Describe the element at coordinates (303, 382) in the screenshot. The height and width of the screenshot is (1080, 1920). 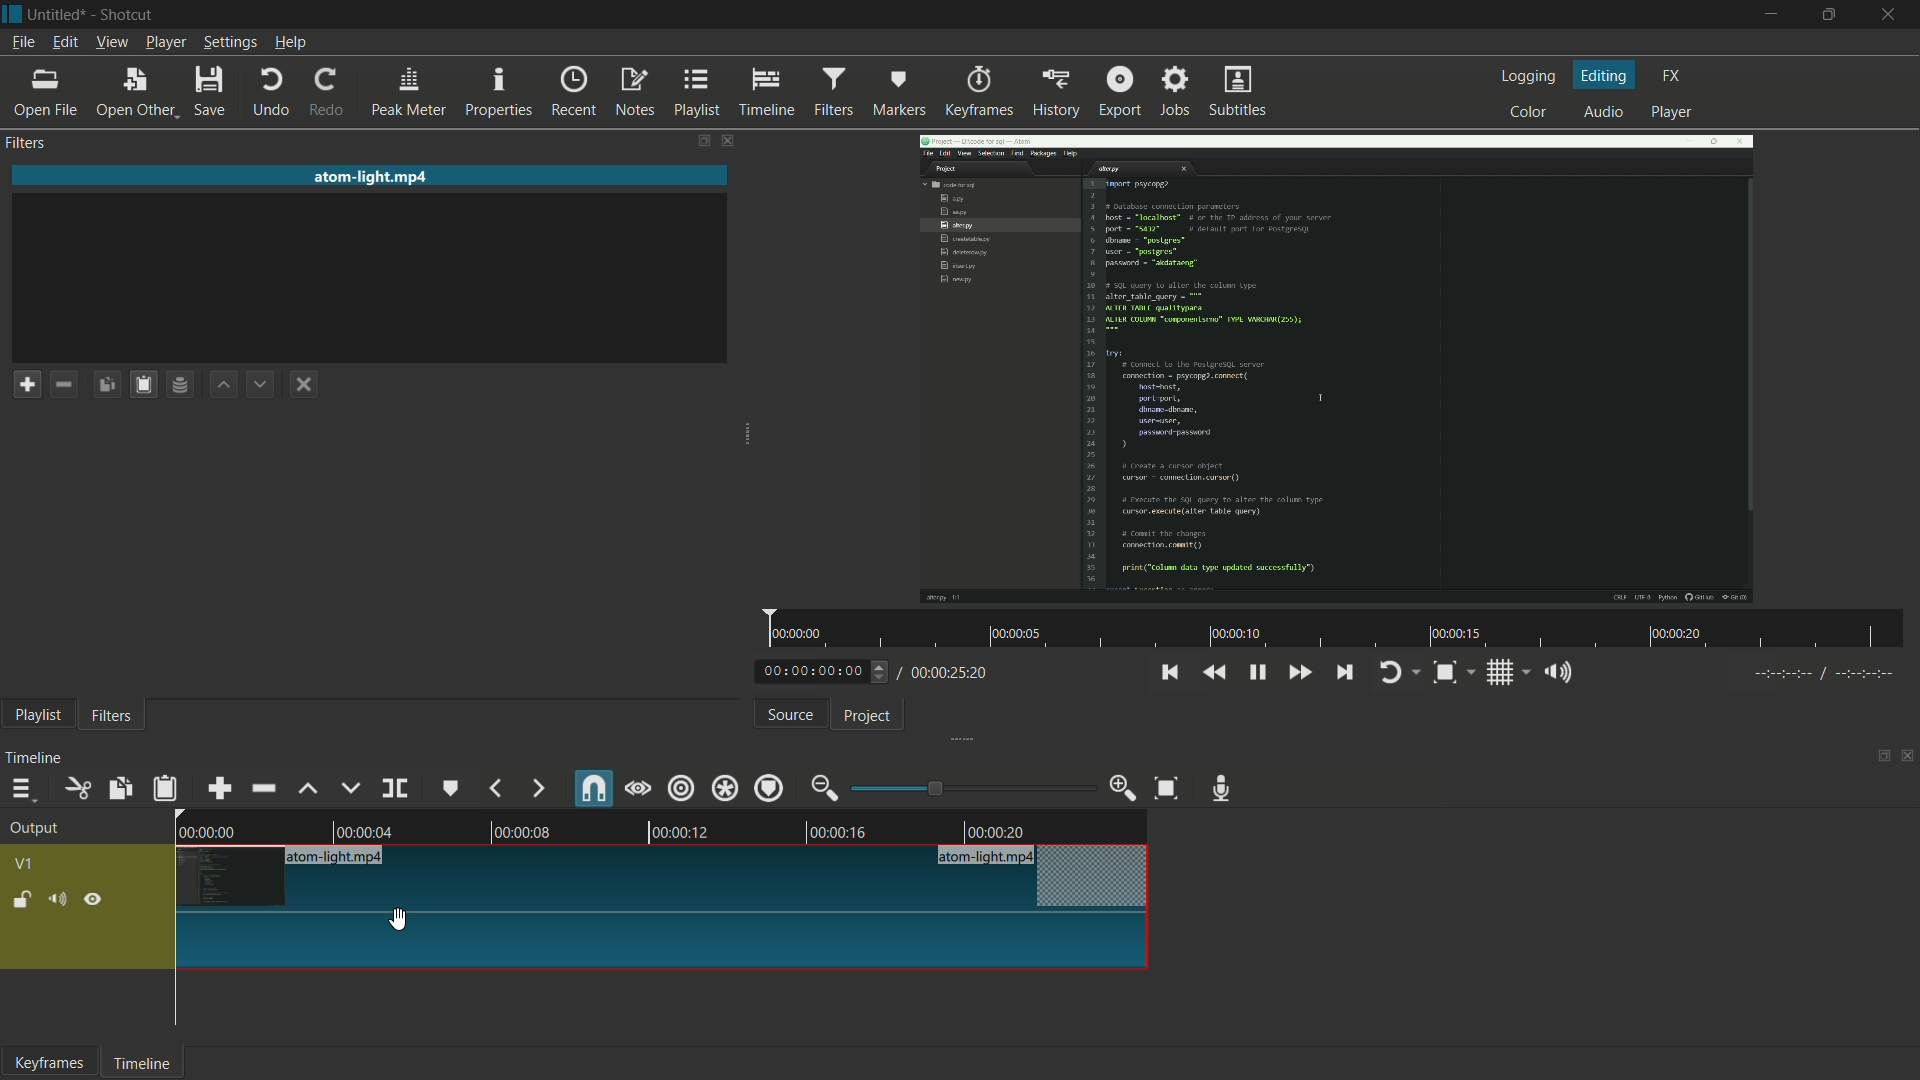
I see `deselect the filter` at that location.